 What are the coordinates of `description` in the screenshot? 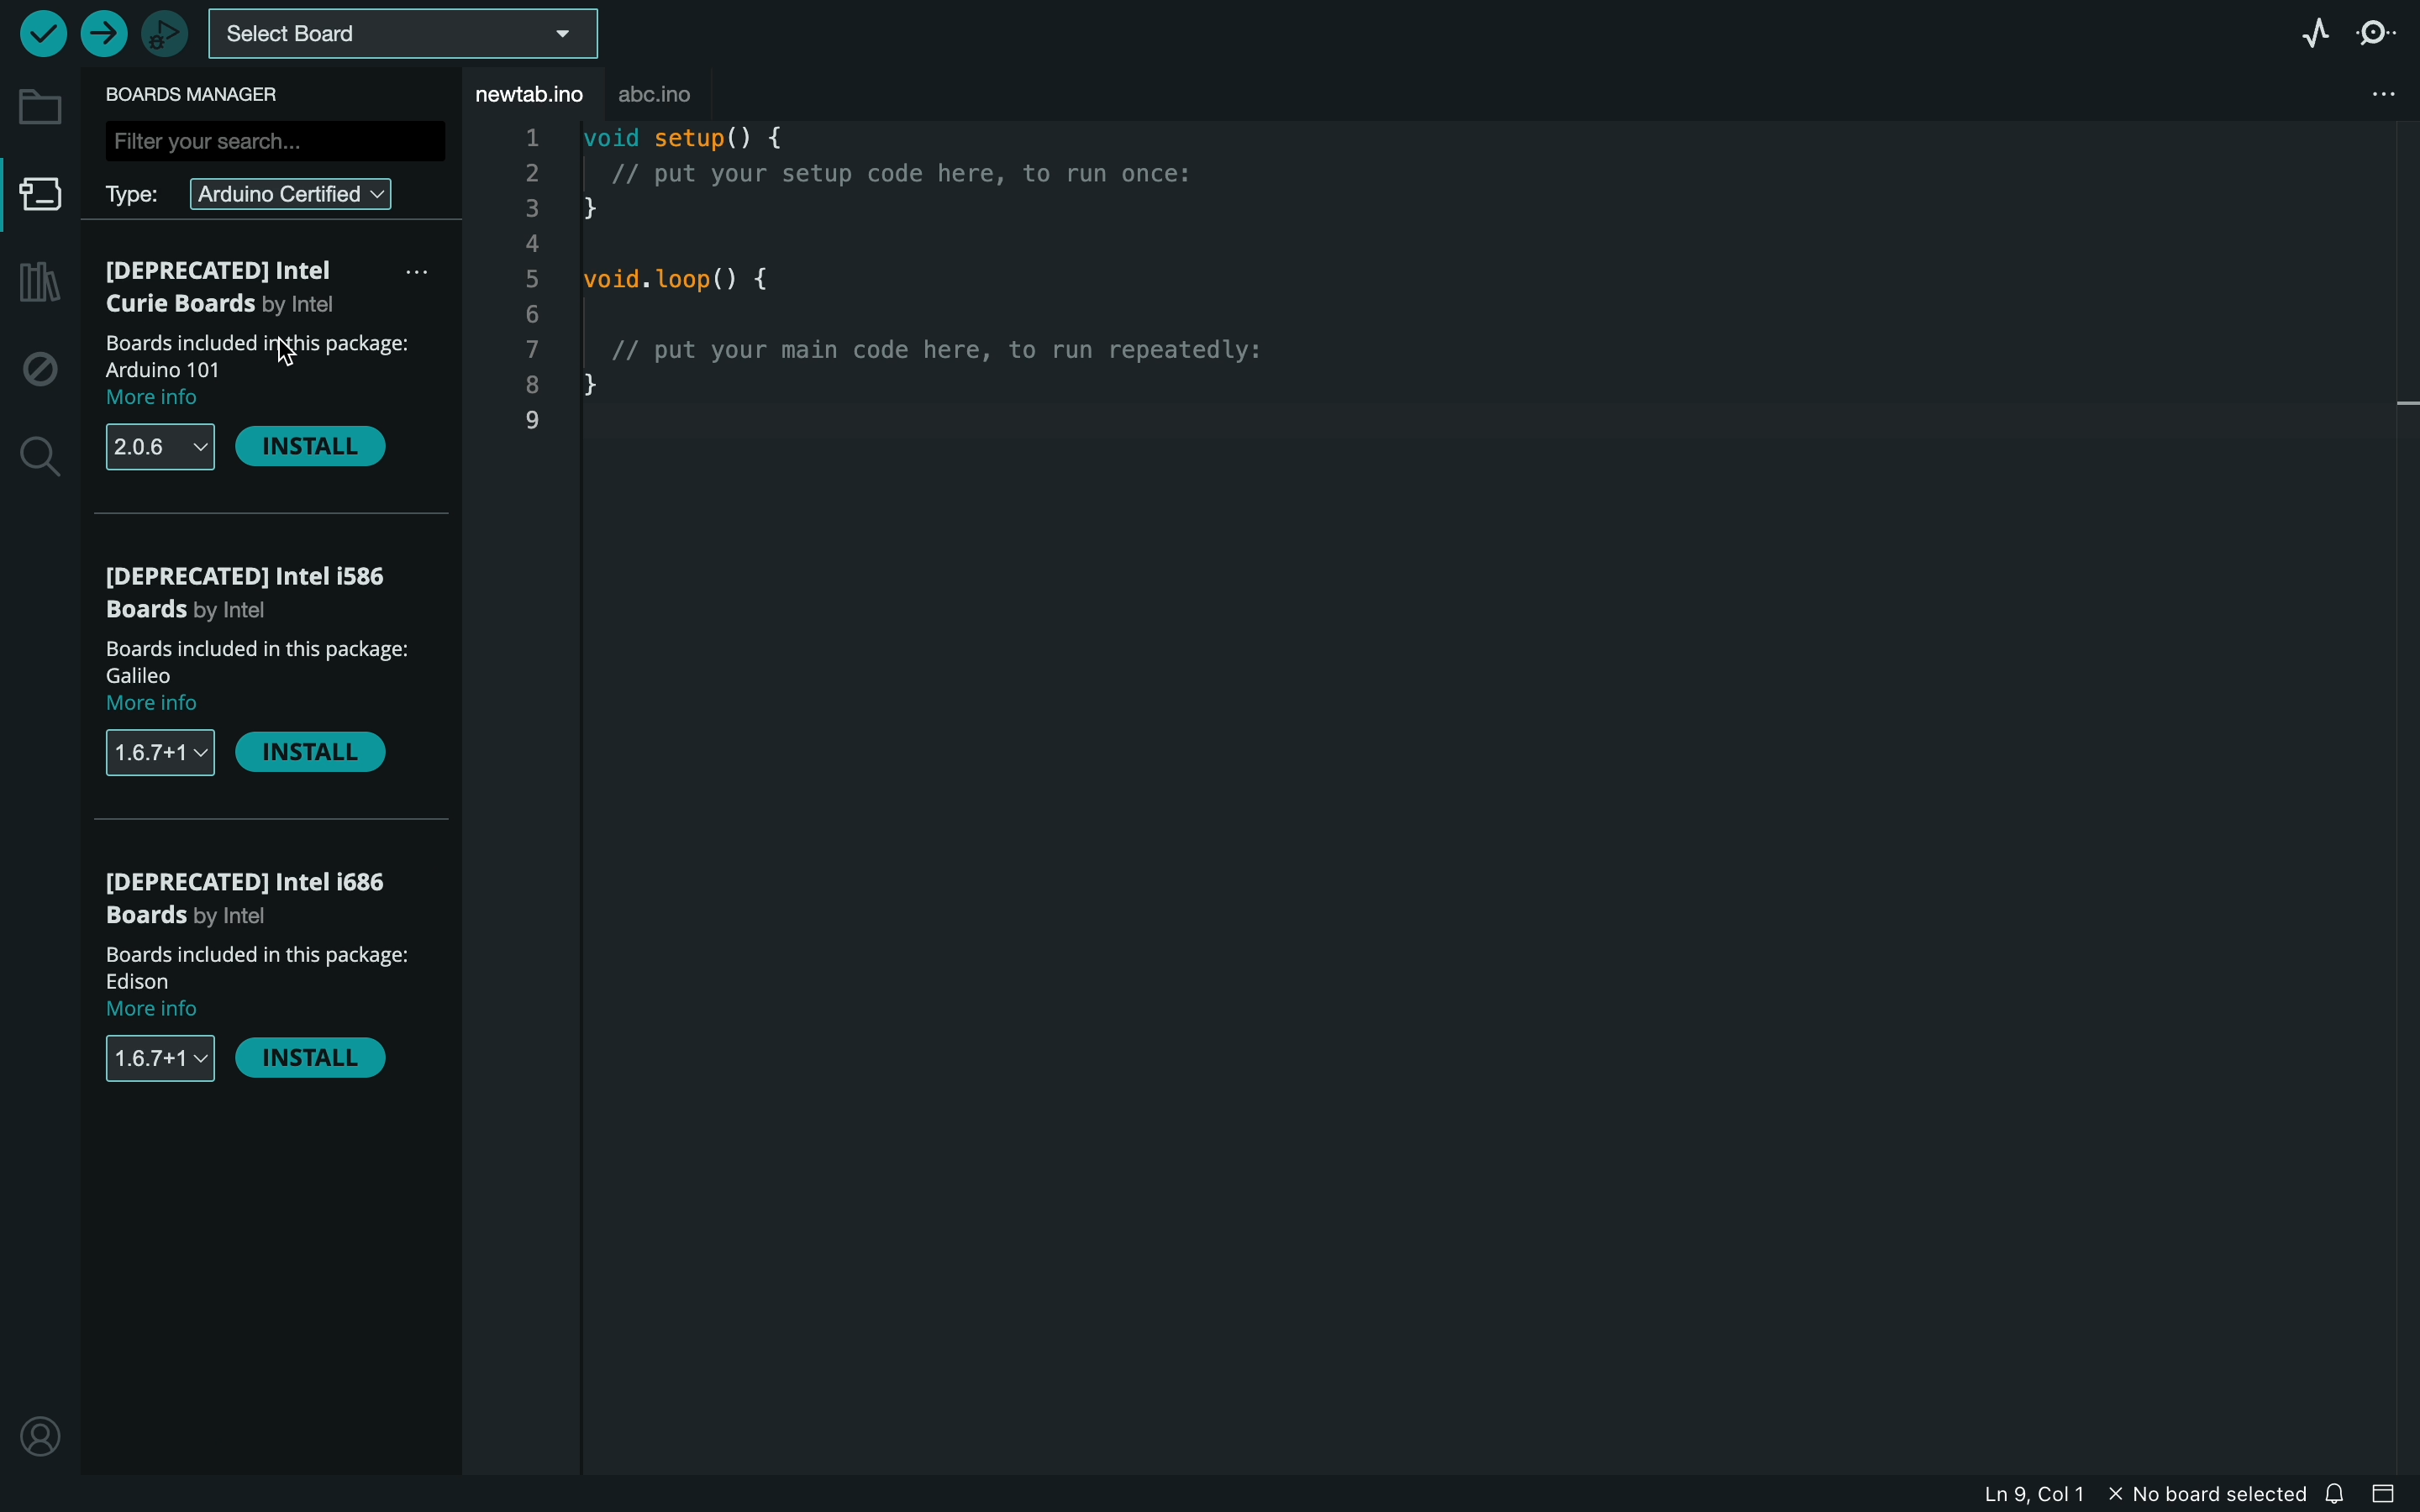 It's located at (261, 676).